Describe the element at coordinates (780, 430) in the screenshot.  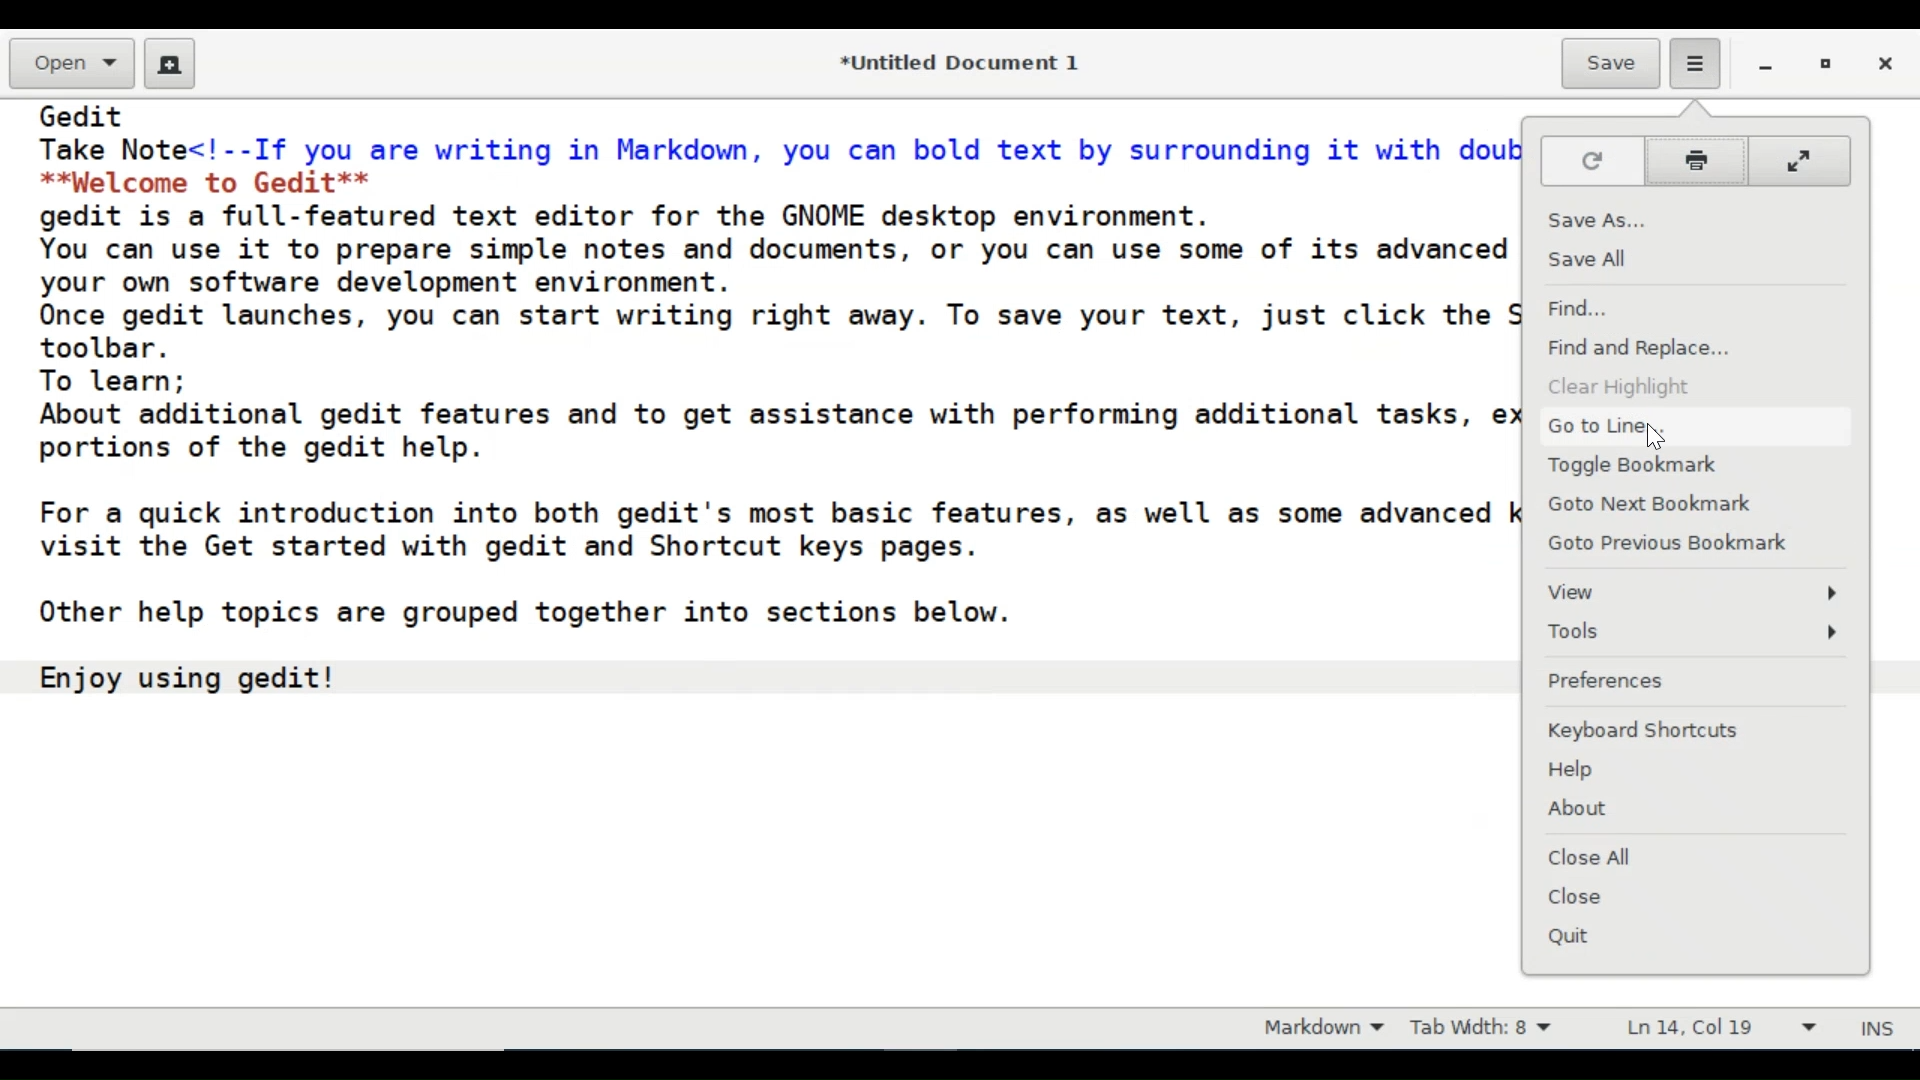
I see `About additional gedit features and to get assistance with performing additional tasks, explore the other
portions of the gedit help.` at that location.